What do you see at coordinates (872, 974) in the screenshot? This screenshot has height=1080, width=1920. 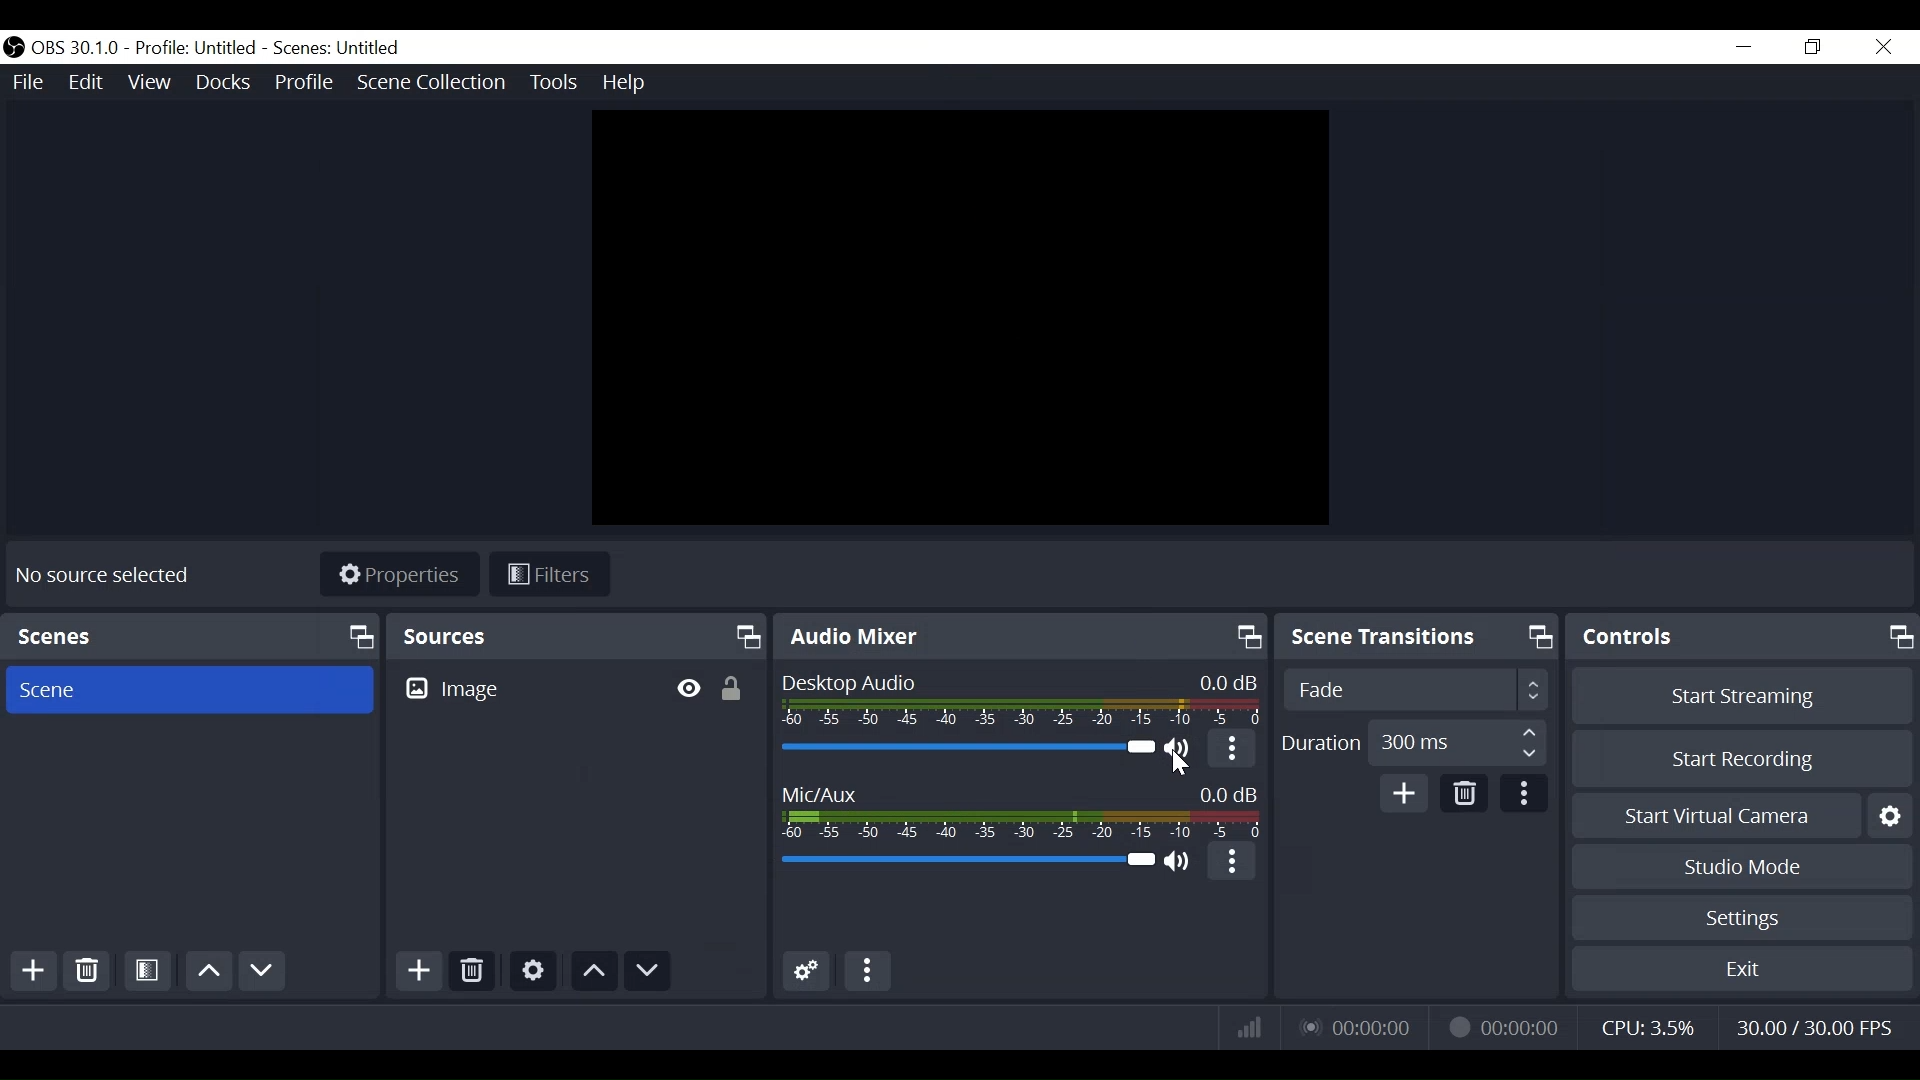 I see `More options` at bounding box center [872, 974].